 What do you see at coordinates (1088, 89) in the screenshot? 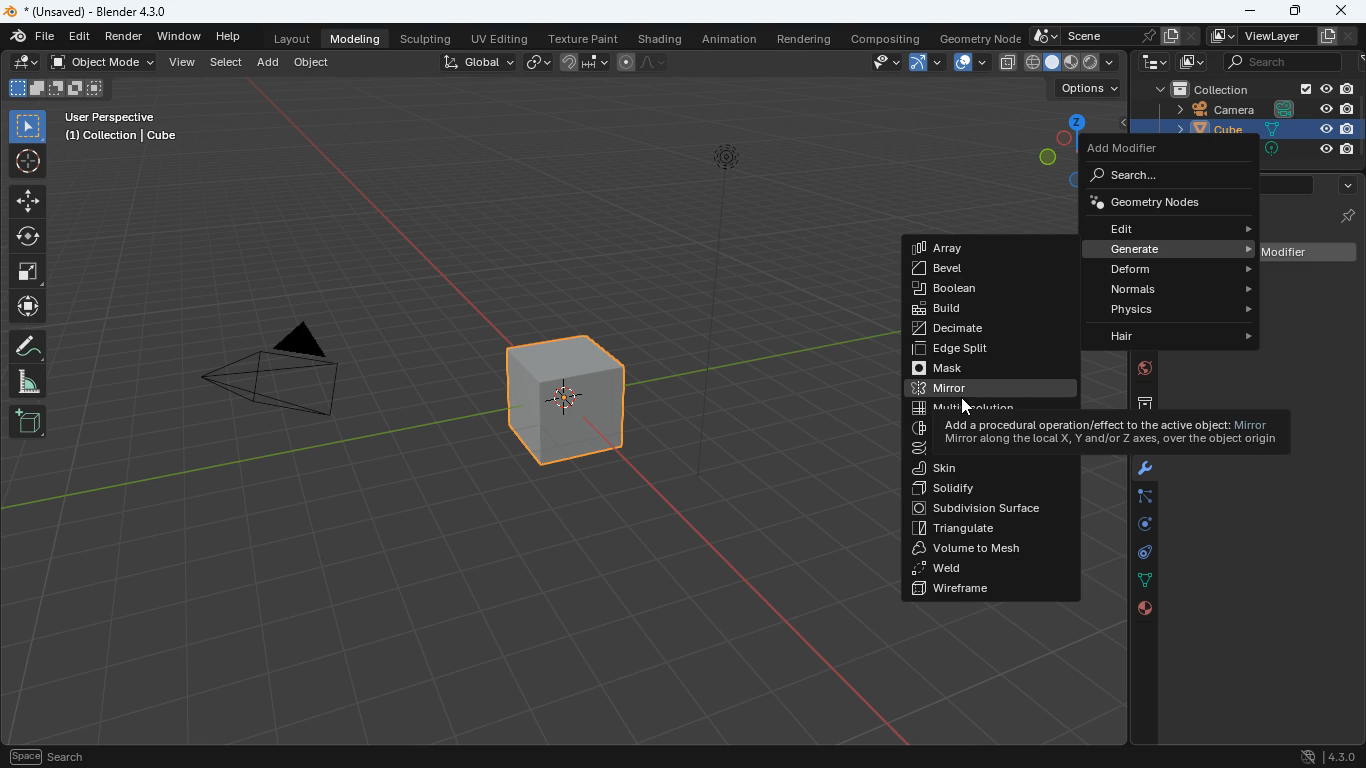
I see `options` at bounding box center [1088, 89].